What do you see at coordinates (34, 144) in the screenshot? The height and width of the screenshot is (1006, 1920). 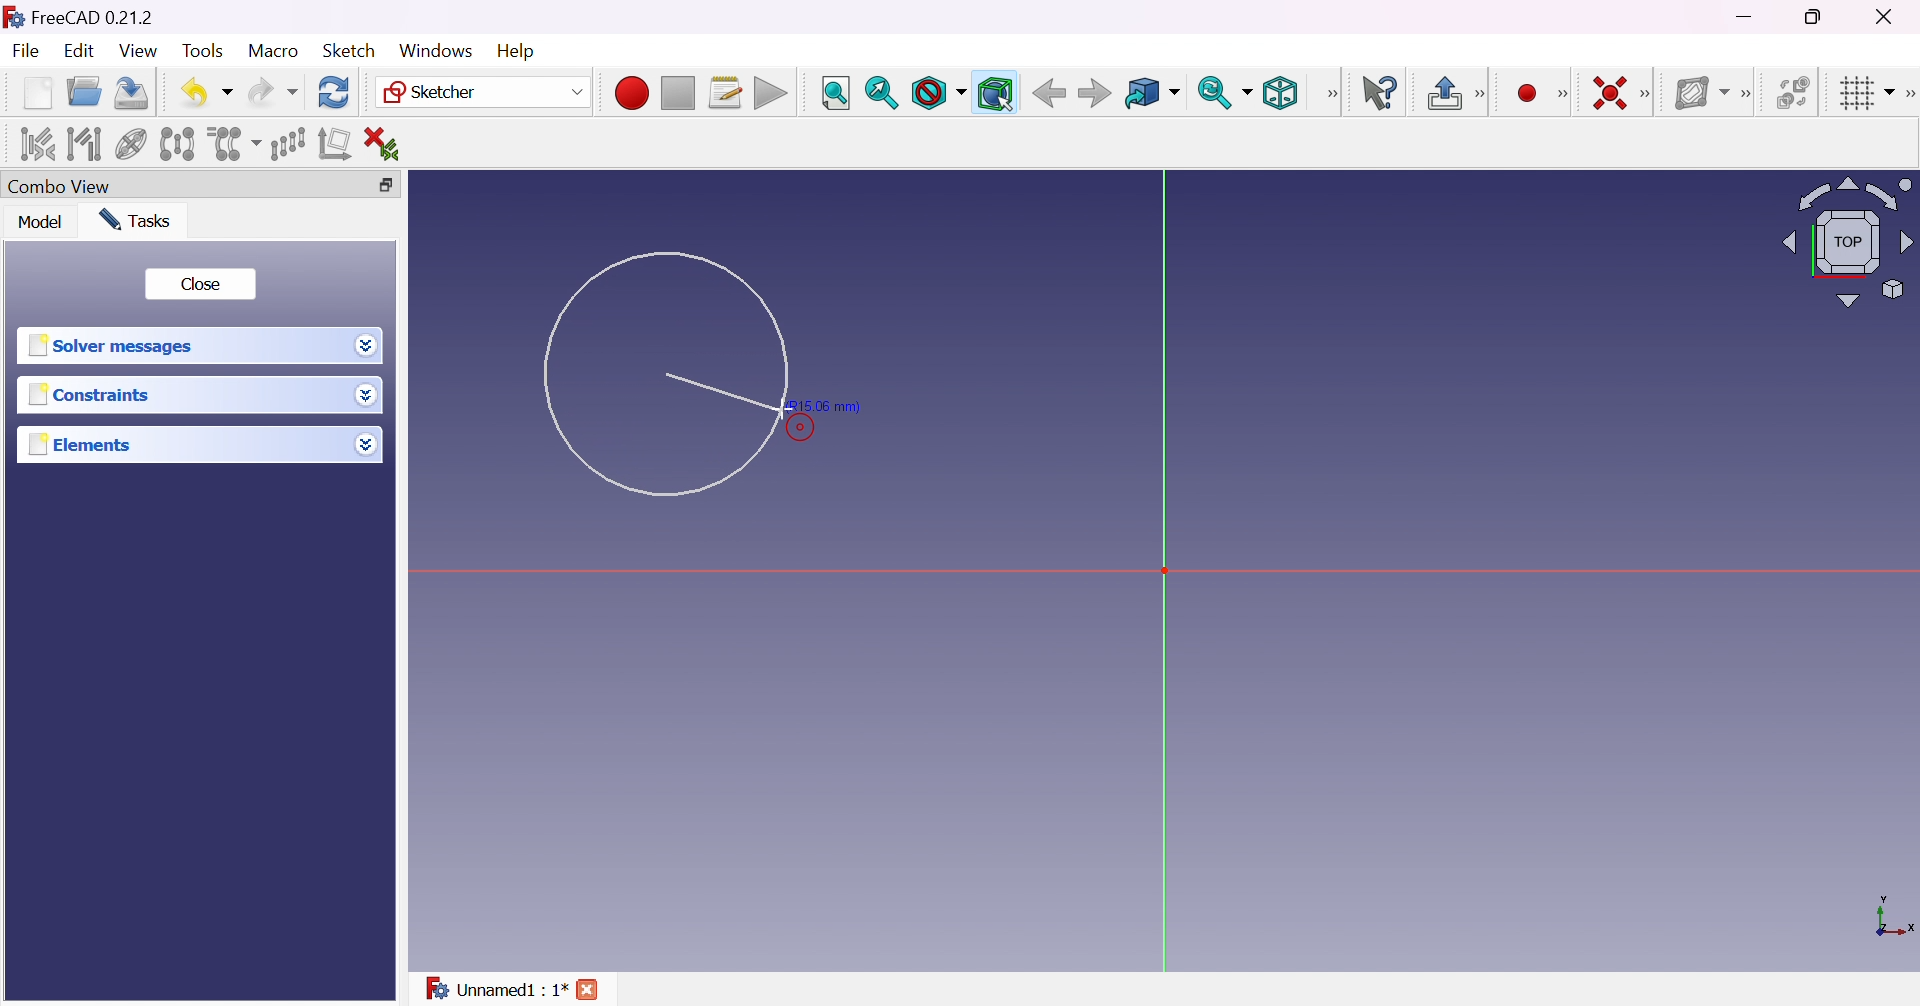 I see `Select associated constraints` at bounding box center [34, 144].